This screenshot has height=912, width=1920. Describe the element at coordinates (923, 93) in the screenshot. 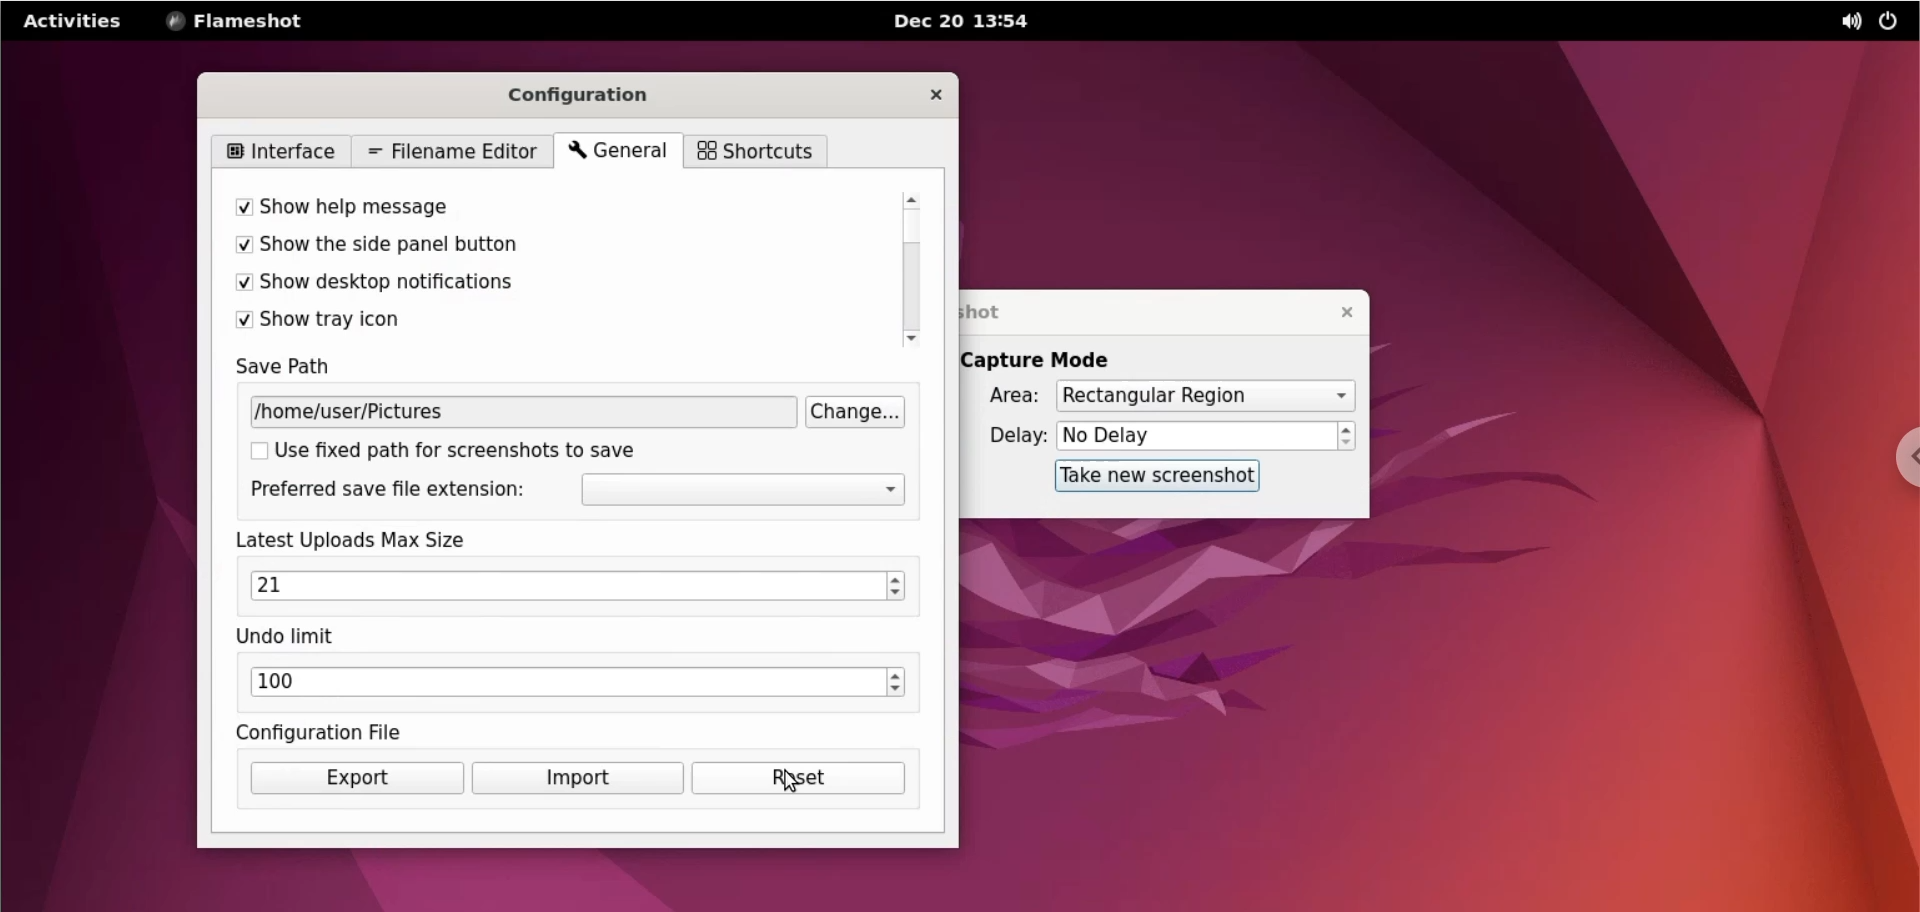

I see `close` at that location.